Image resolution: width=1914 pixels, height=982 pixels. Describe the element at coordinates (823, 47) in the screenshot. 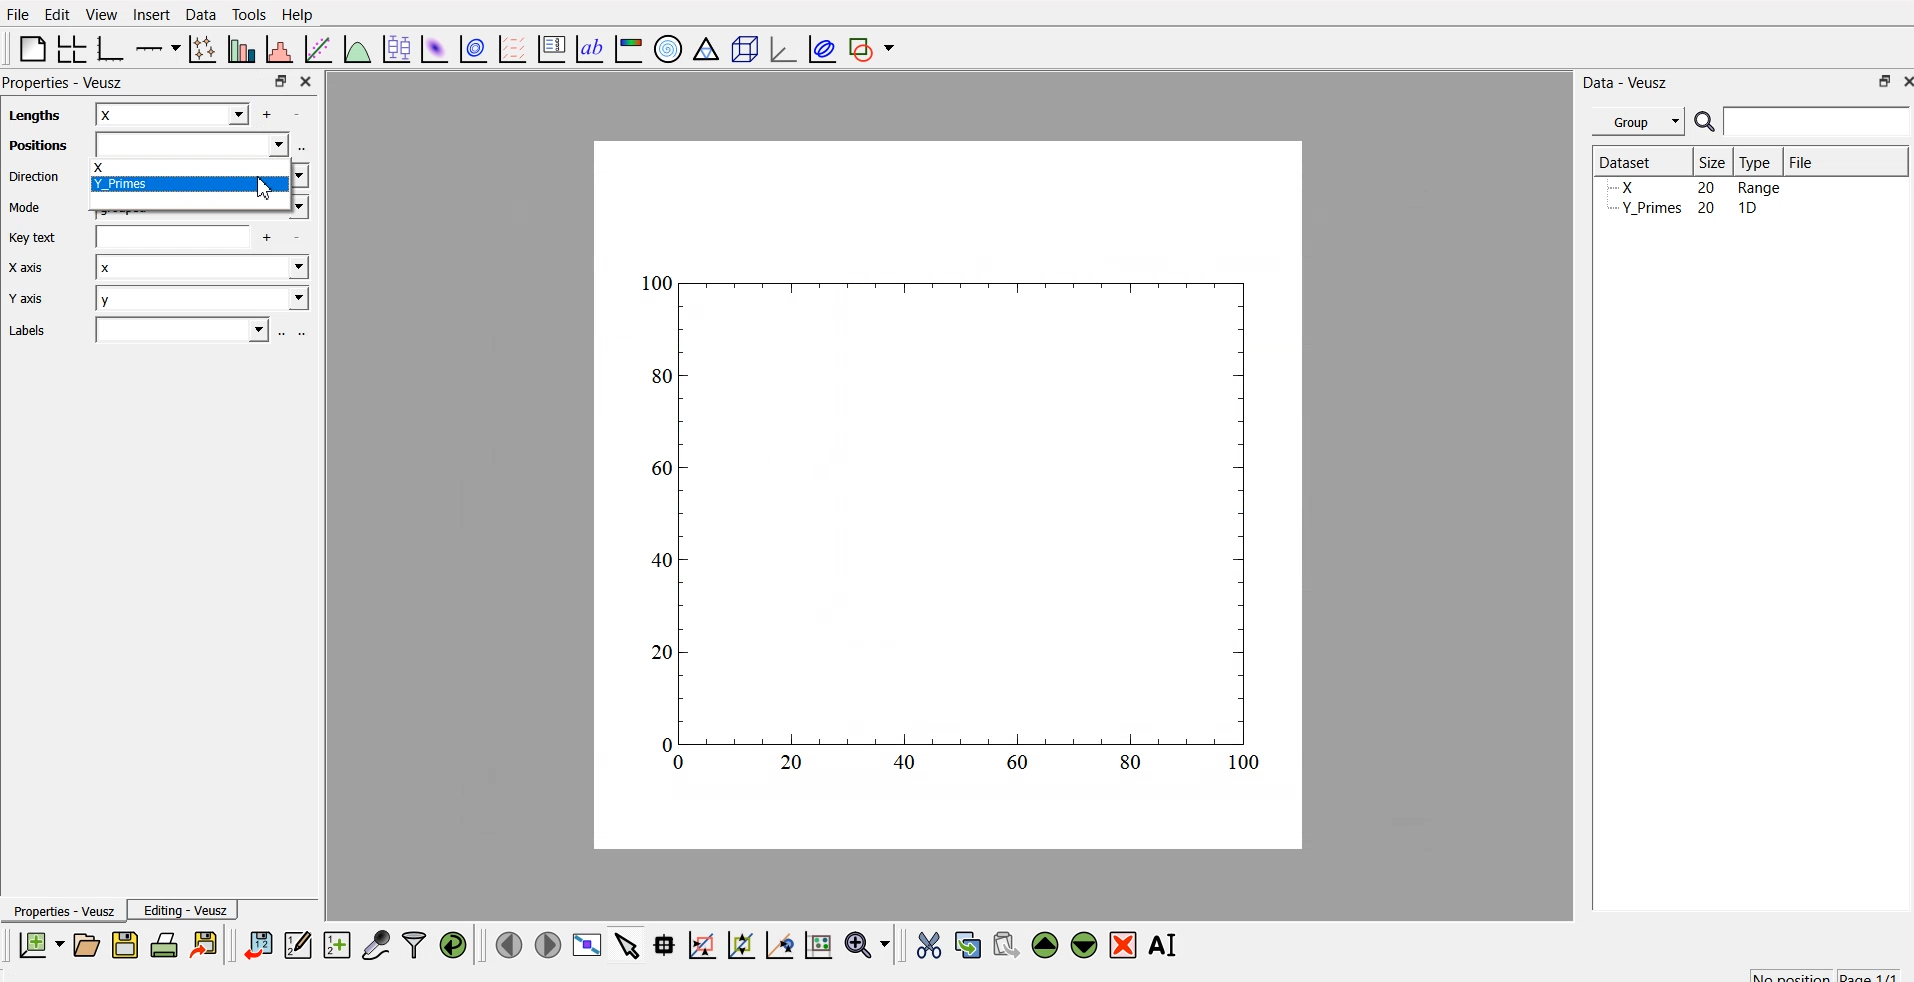

I see `plot covariance ellipses` at that location.